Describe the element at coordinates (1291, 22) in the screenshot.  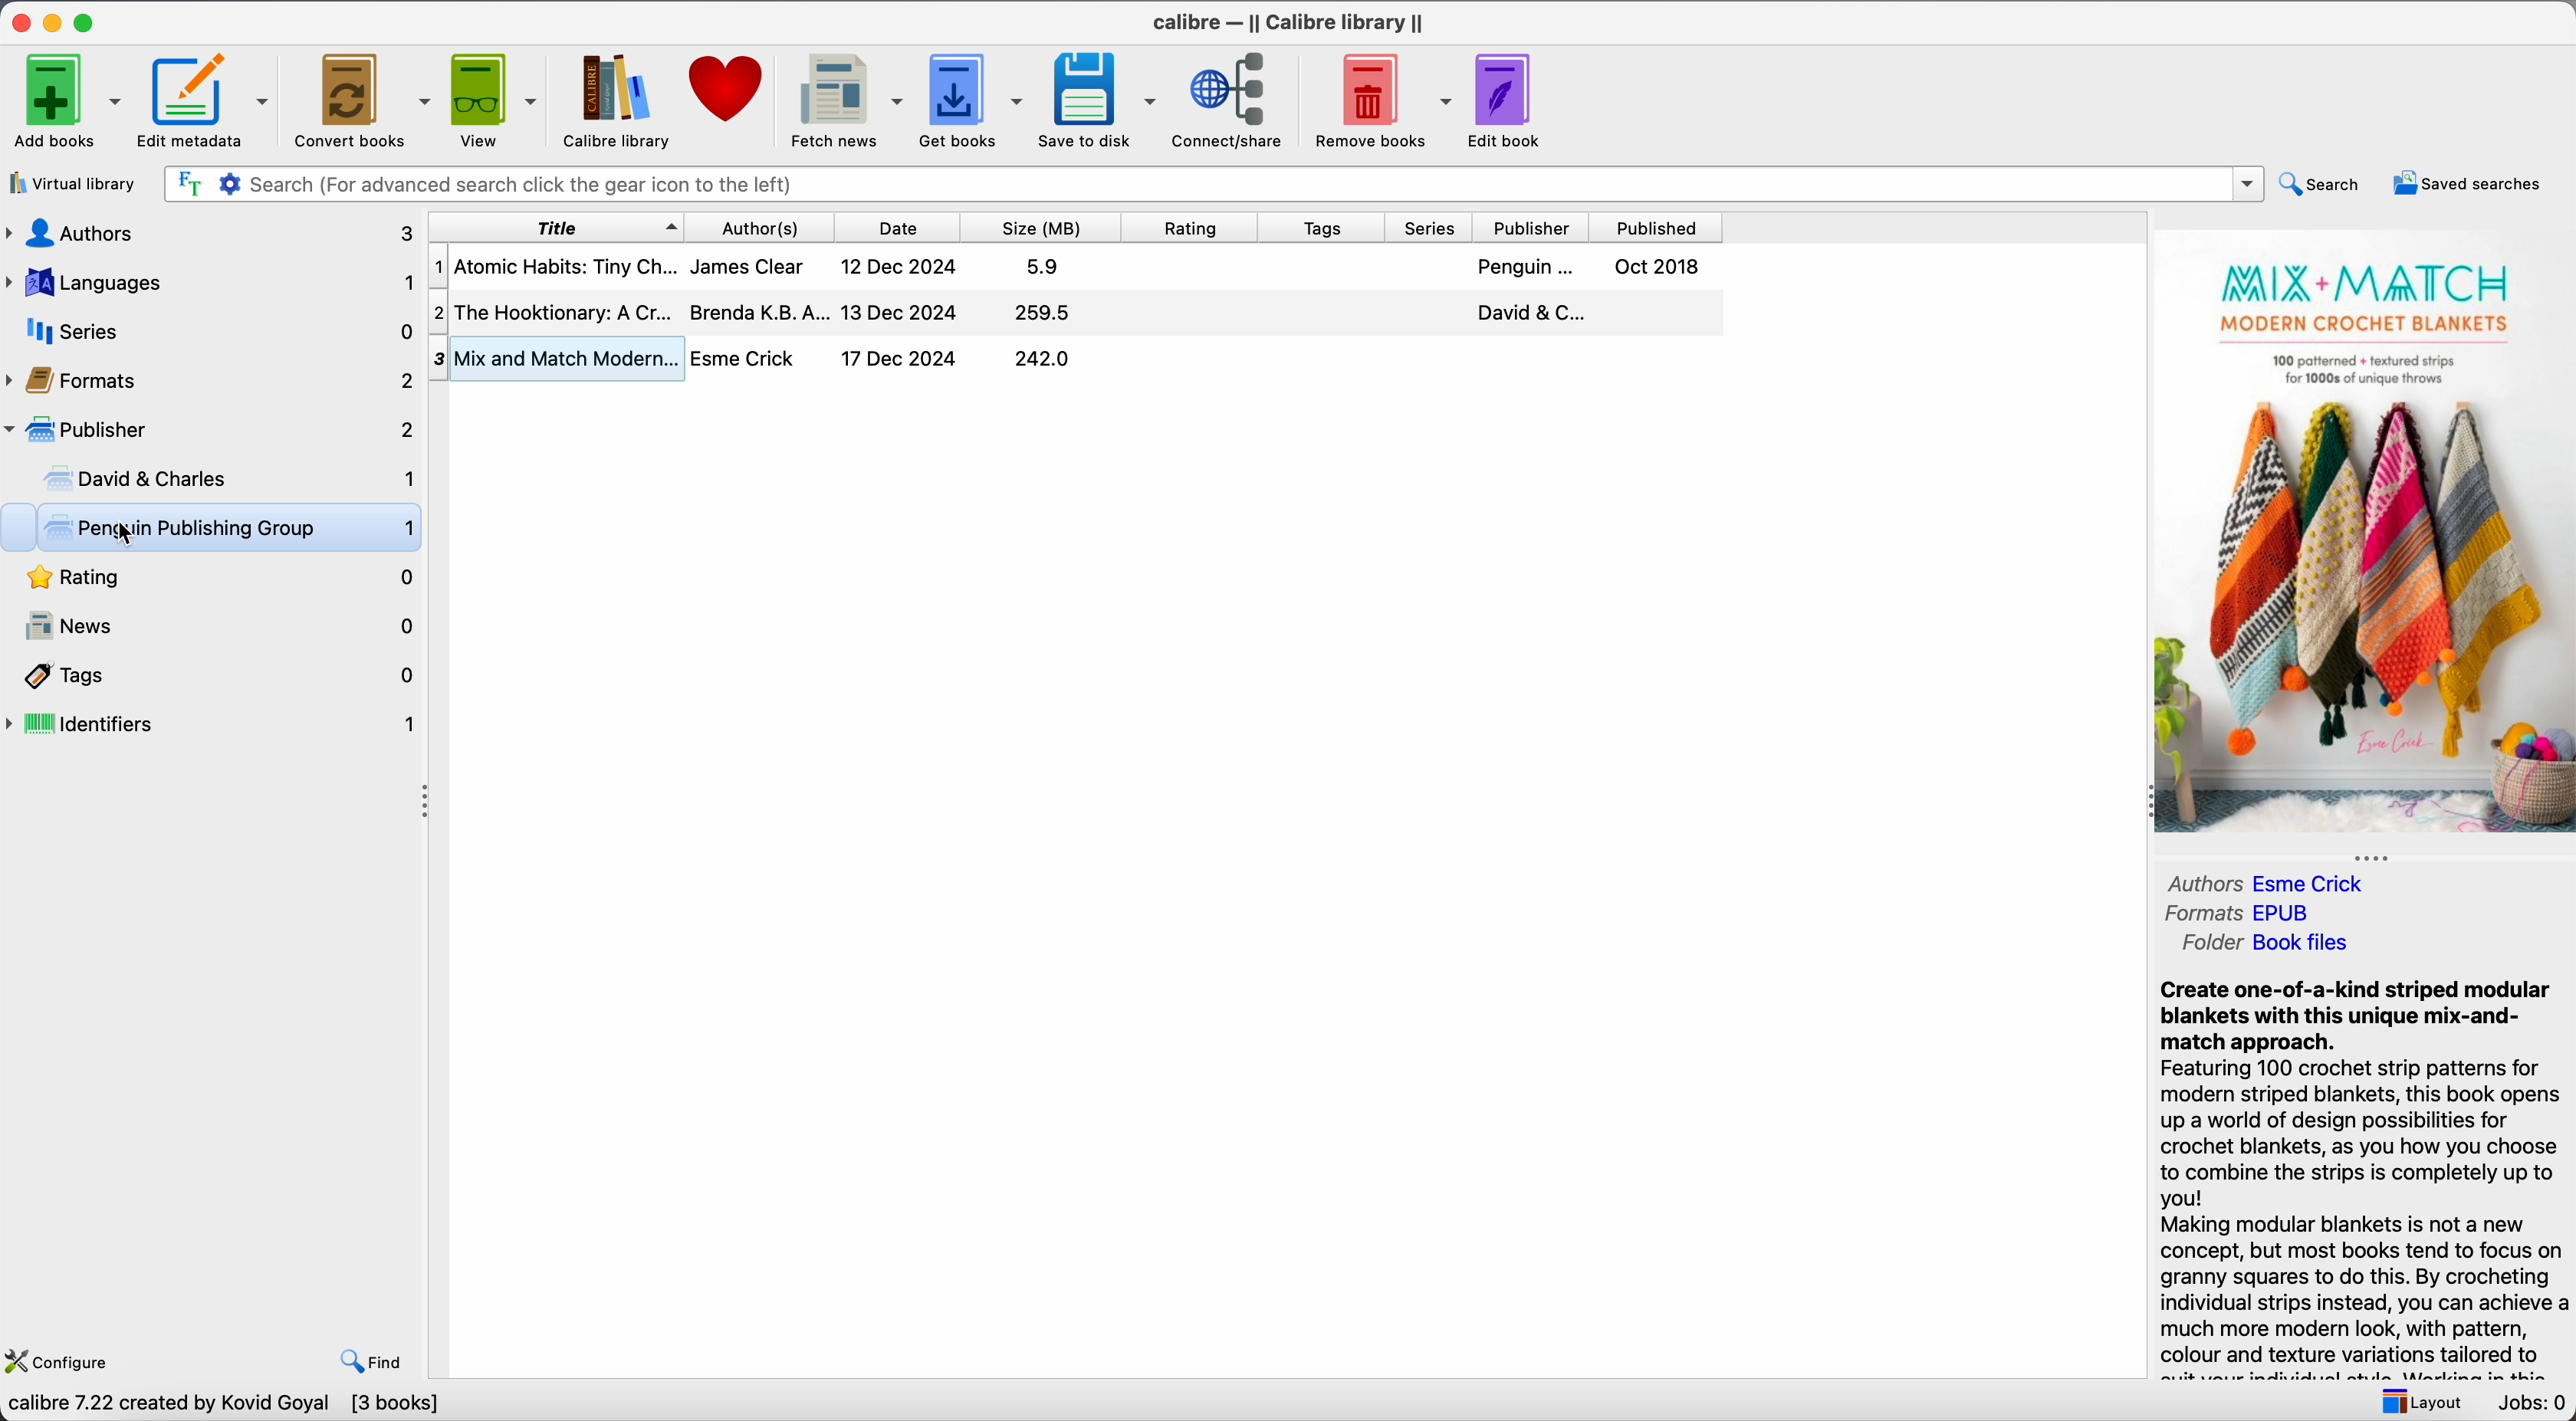
I see `Calibre` at that location.